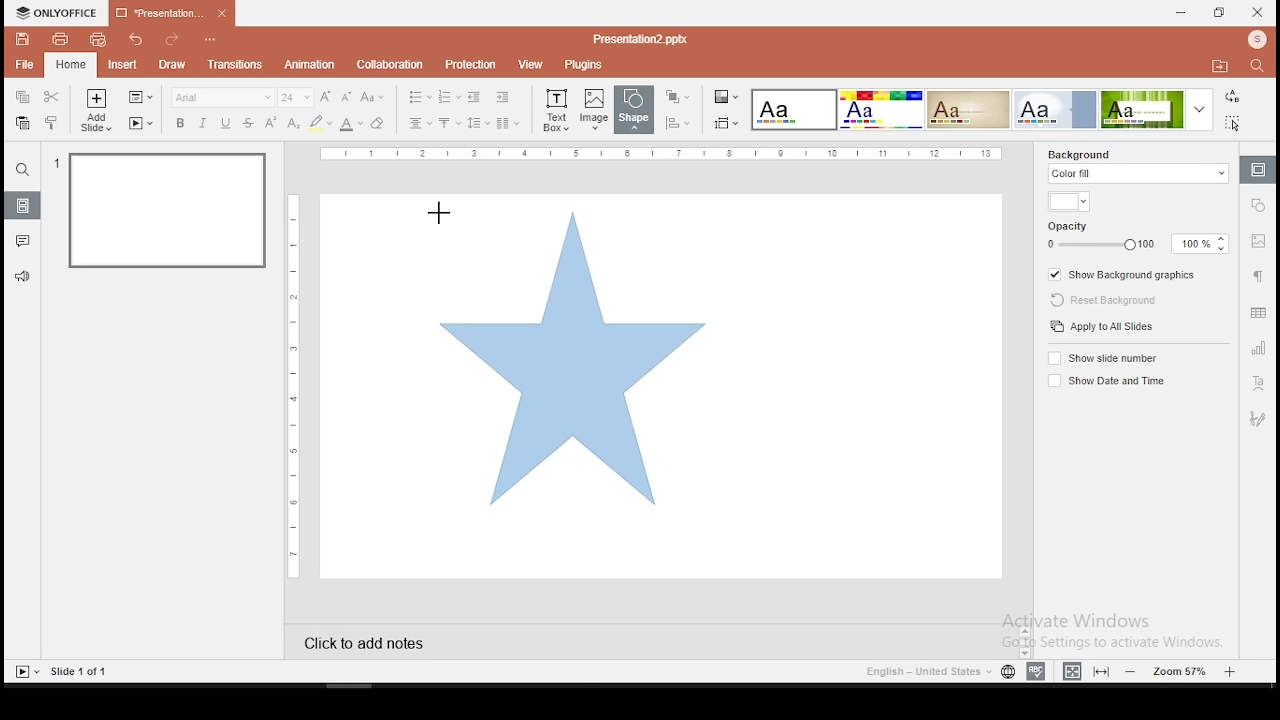  What do you see at coordinates (450, 96) in the screenshot?
I see `numbering` at bounding box center [450, 96].